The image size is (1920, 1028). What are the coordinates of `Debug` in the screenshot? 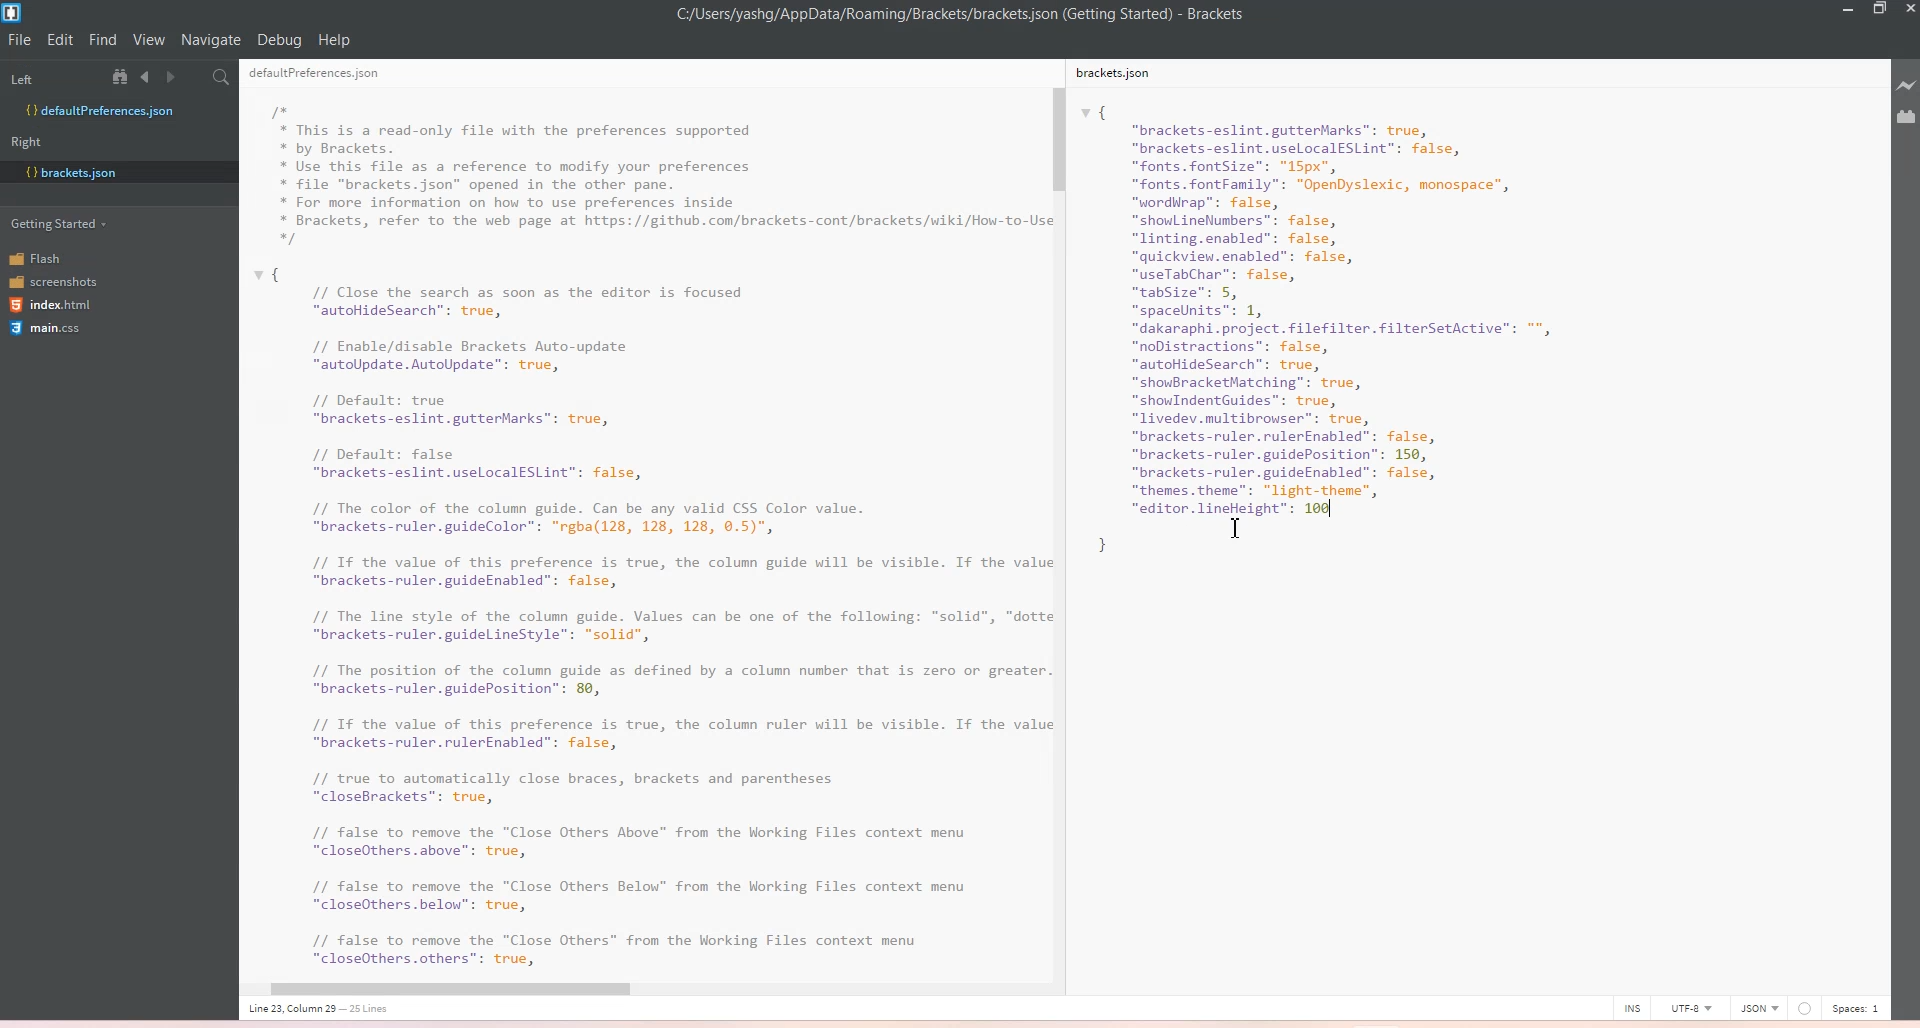 It's located at (279, 40).